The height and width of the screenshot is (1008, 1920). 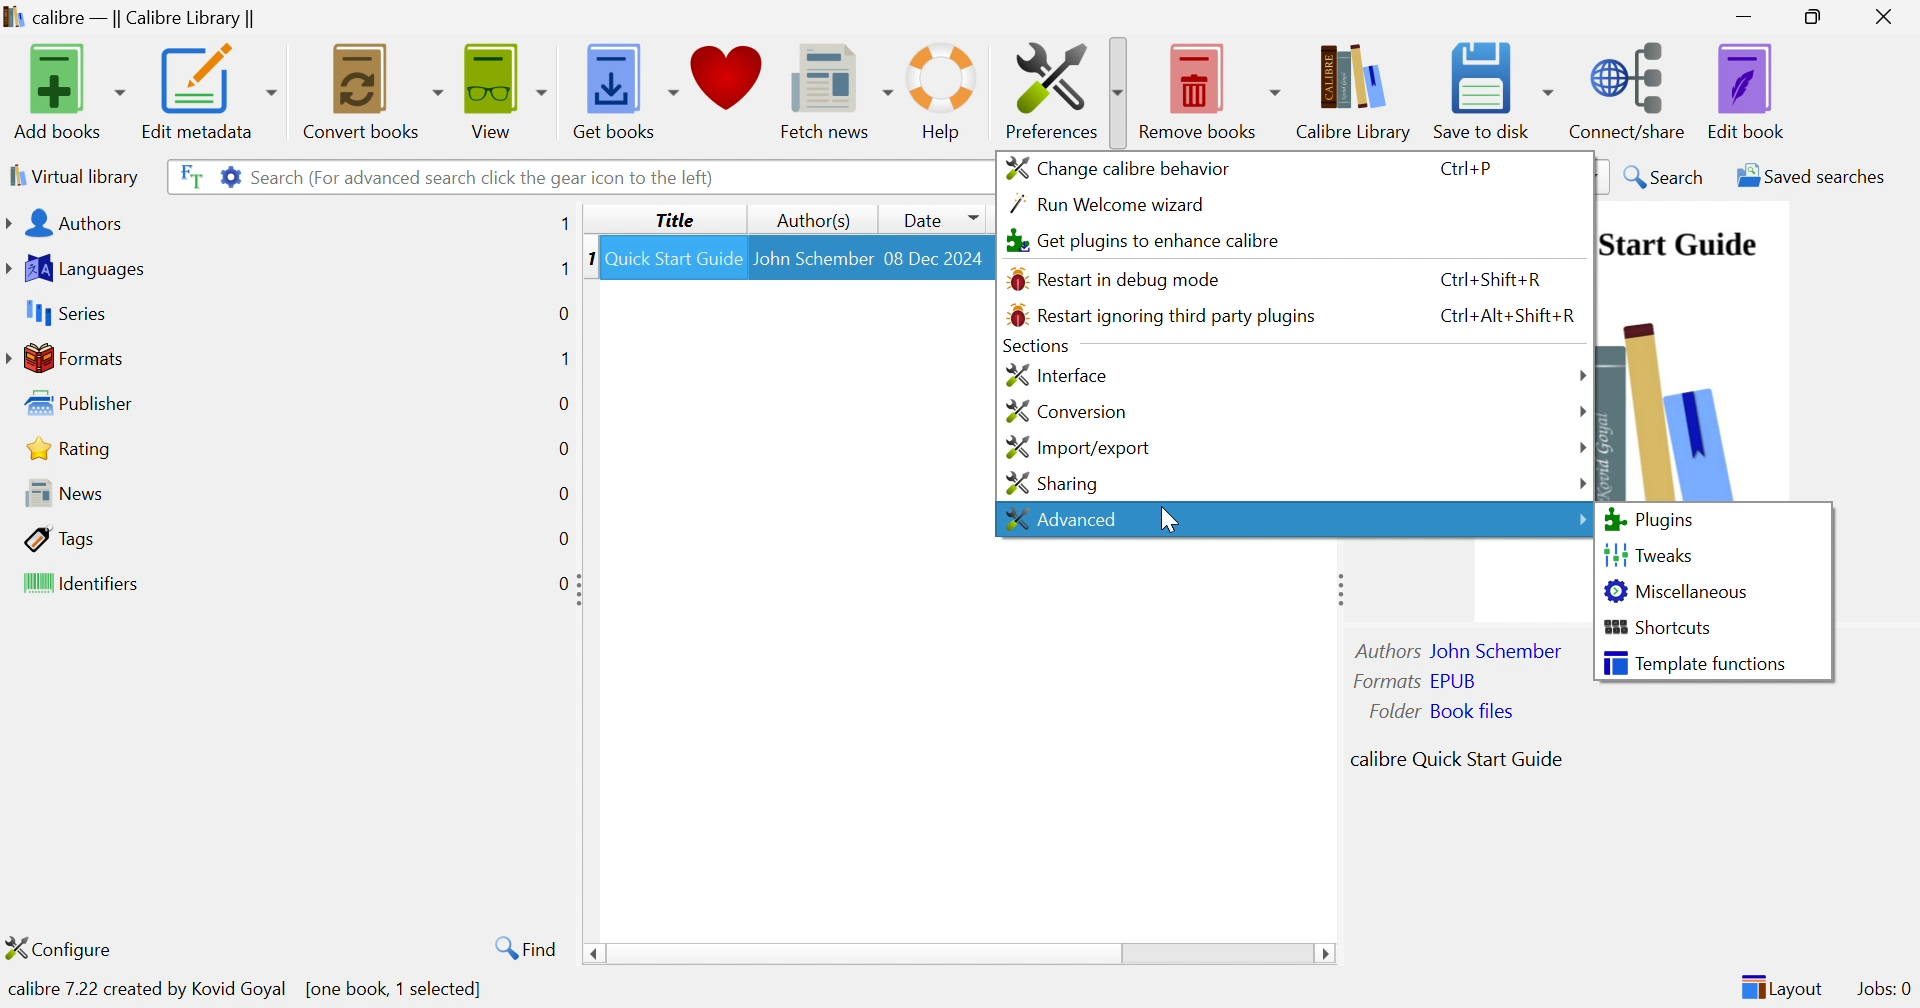 I want to click on Preferences, so click(x=1059, y=89).